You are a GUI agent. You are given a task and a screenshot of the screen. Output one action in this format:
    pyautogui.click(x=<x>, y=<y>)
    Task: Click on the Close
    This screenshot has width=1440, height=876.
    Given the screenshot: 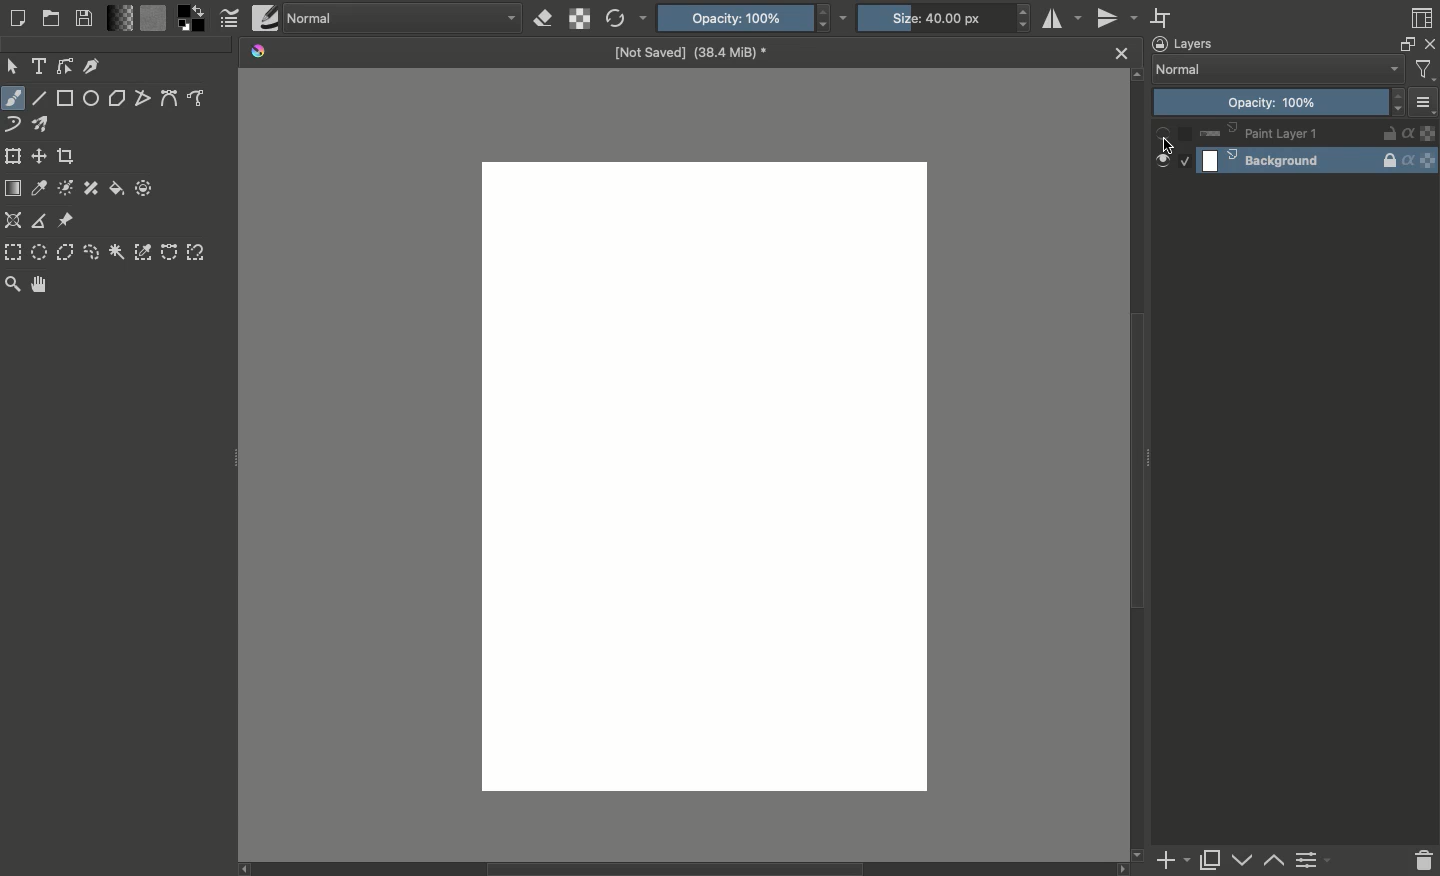 What is the action you would take?
    pyautogui.click(x=1123, y=53)
    